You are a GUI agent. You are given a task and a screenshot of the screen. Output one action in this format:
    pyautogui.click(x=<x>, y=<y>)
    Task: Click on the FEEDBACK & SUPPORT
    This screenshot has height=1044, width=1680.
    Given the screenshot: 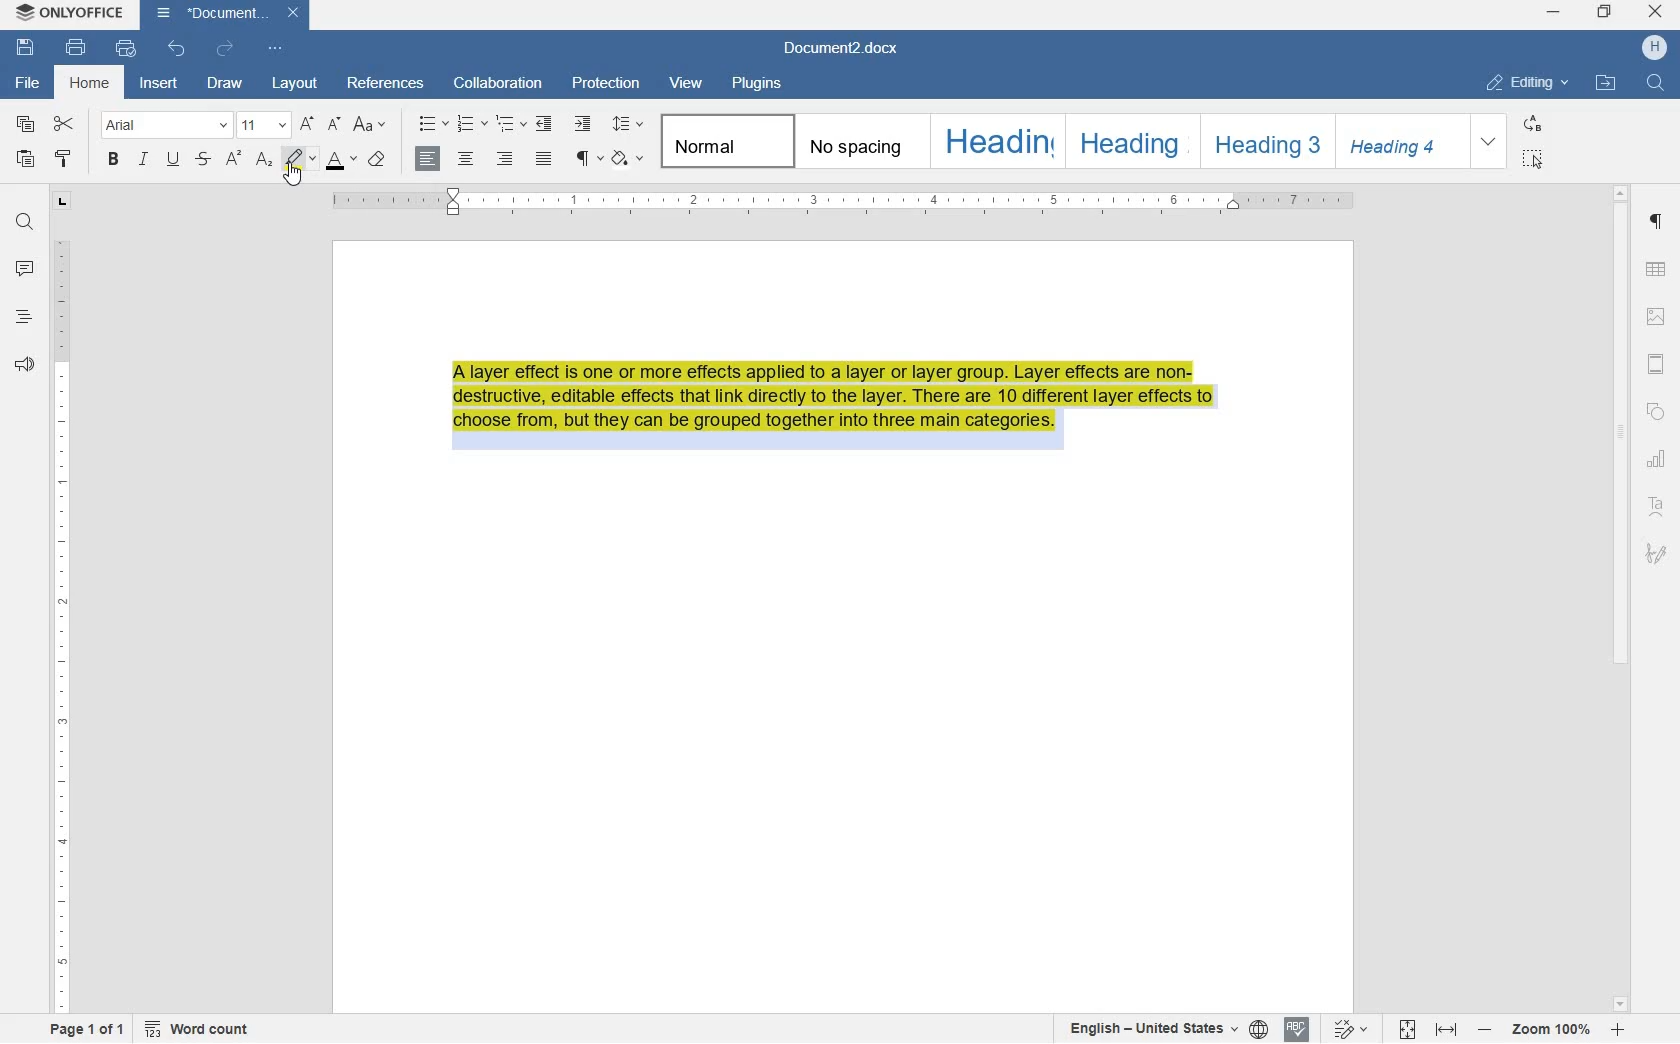 What is the action you would take?
    pyautogui.click(x=23, y=364)
    